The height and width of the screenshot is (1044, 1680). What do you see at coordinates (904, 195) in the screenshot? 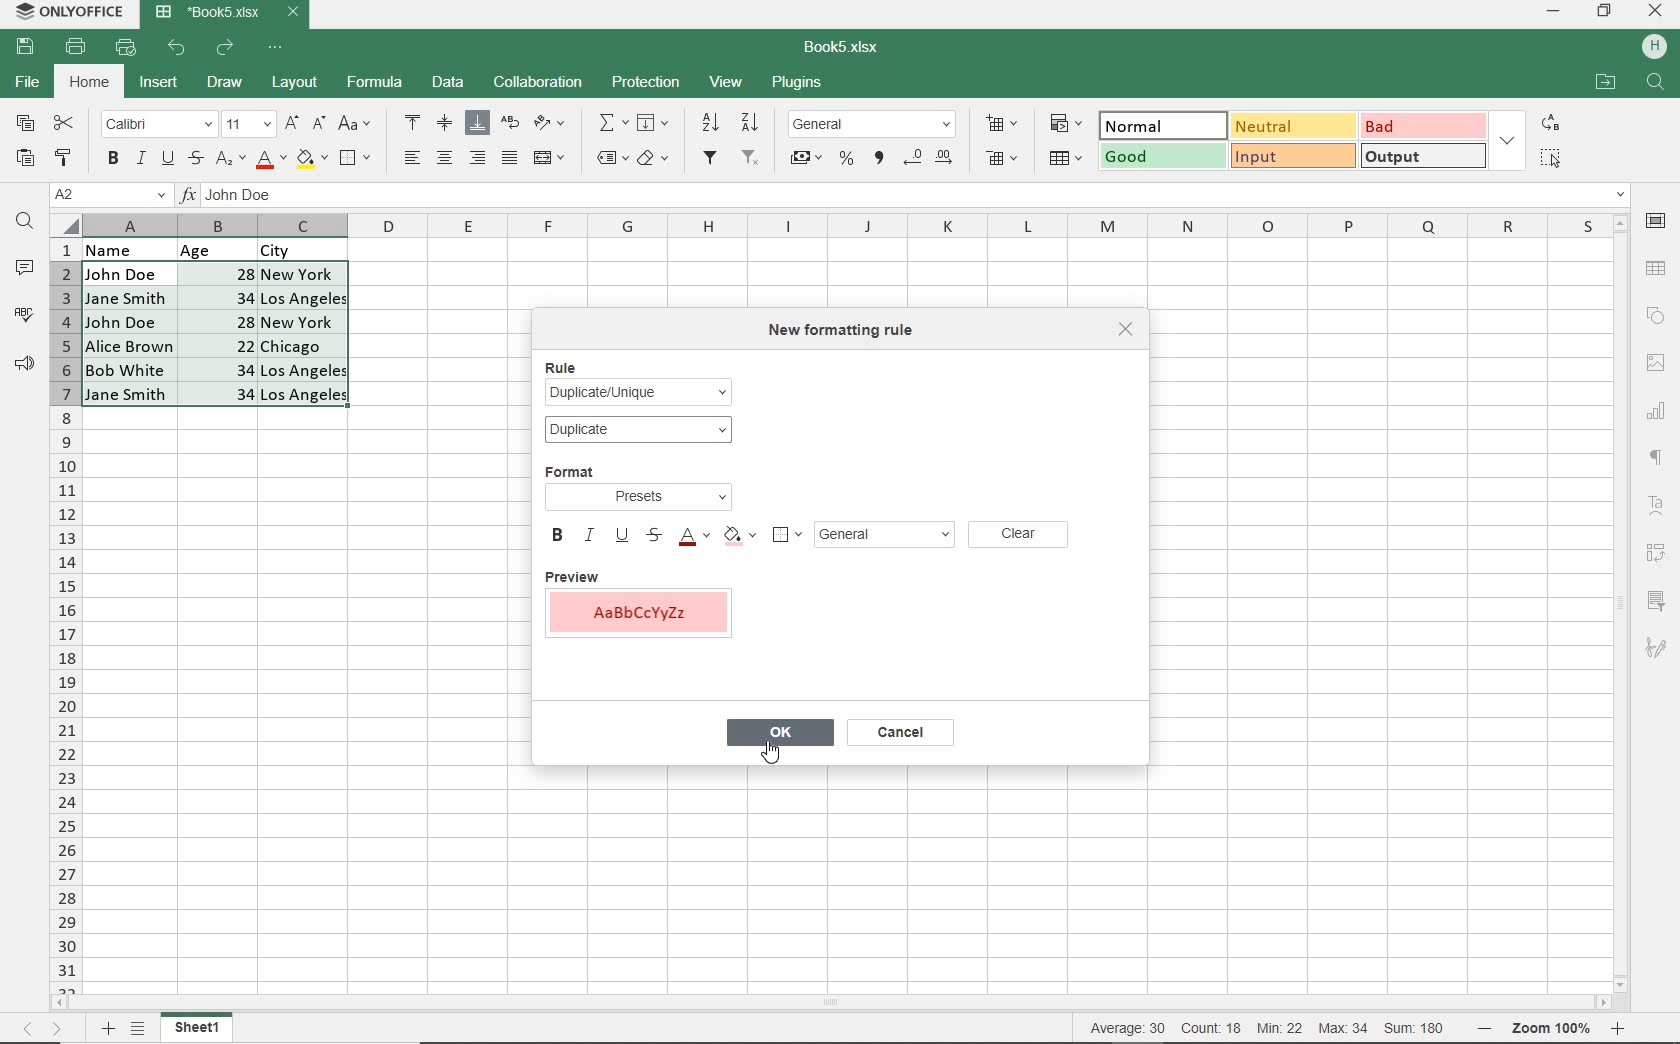
I see `INPUT FUNCTION` at bounding box center [904, 195].